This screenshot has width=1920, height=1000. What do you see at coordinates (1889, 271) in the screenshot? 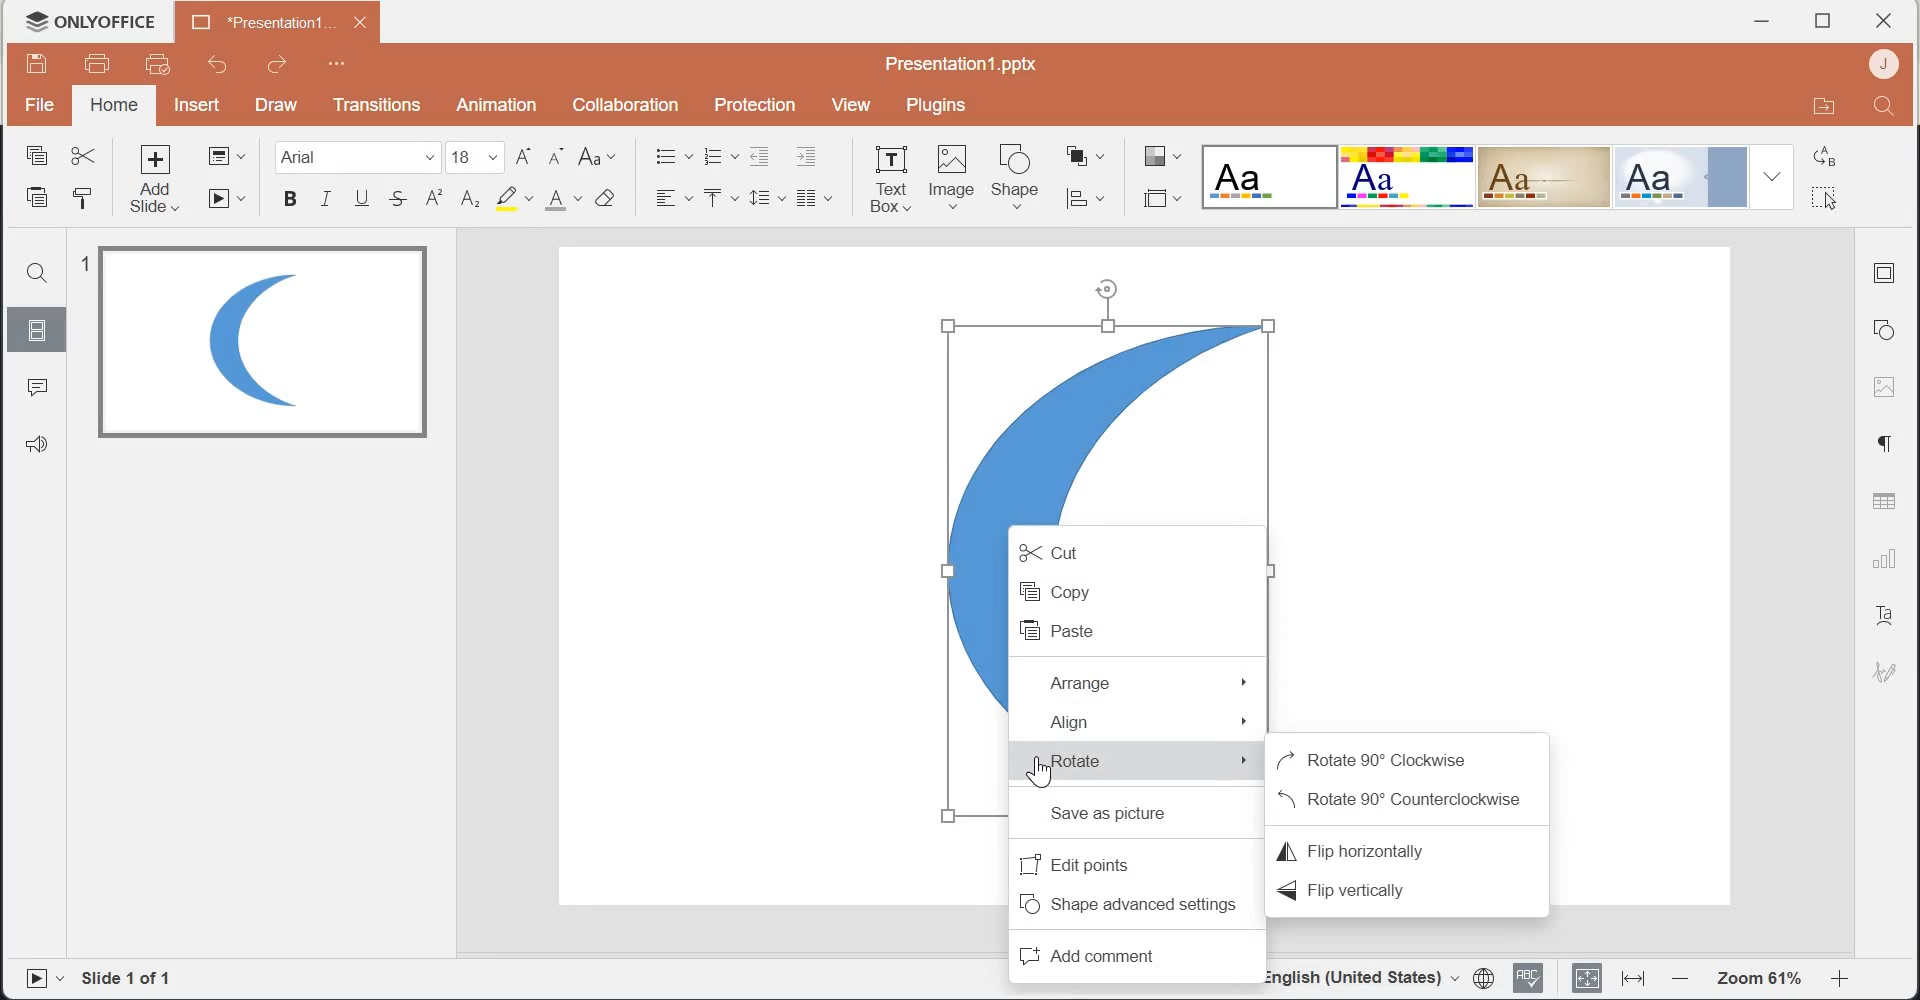
I see `Slide settings` at bounding box center [1889, 271].